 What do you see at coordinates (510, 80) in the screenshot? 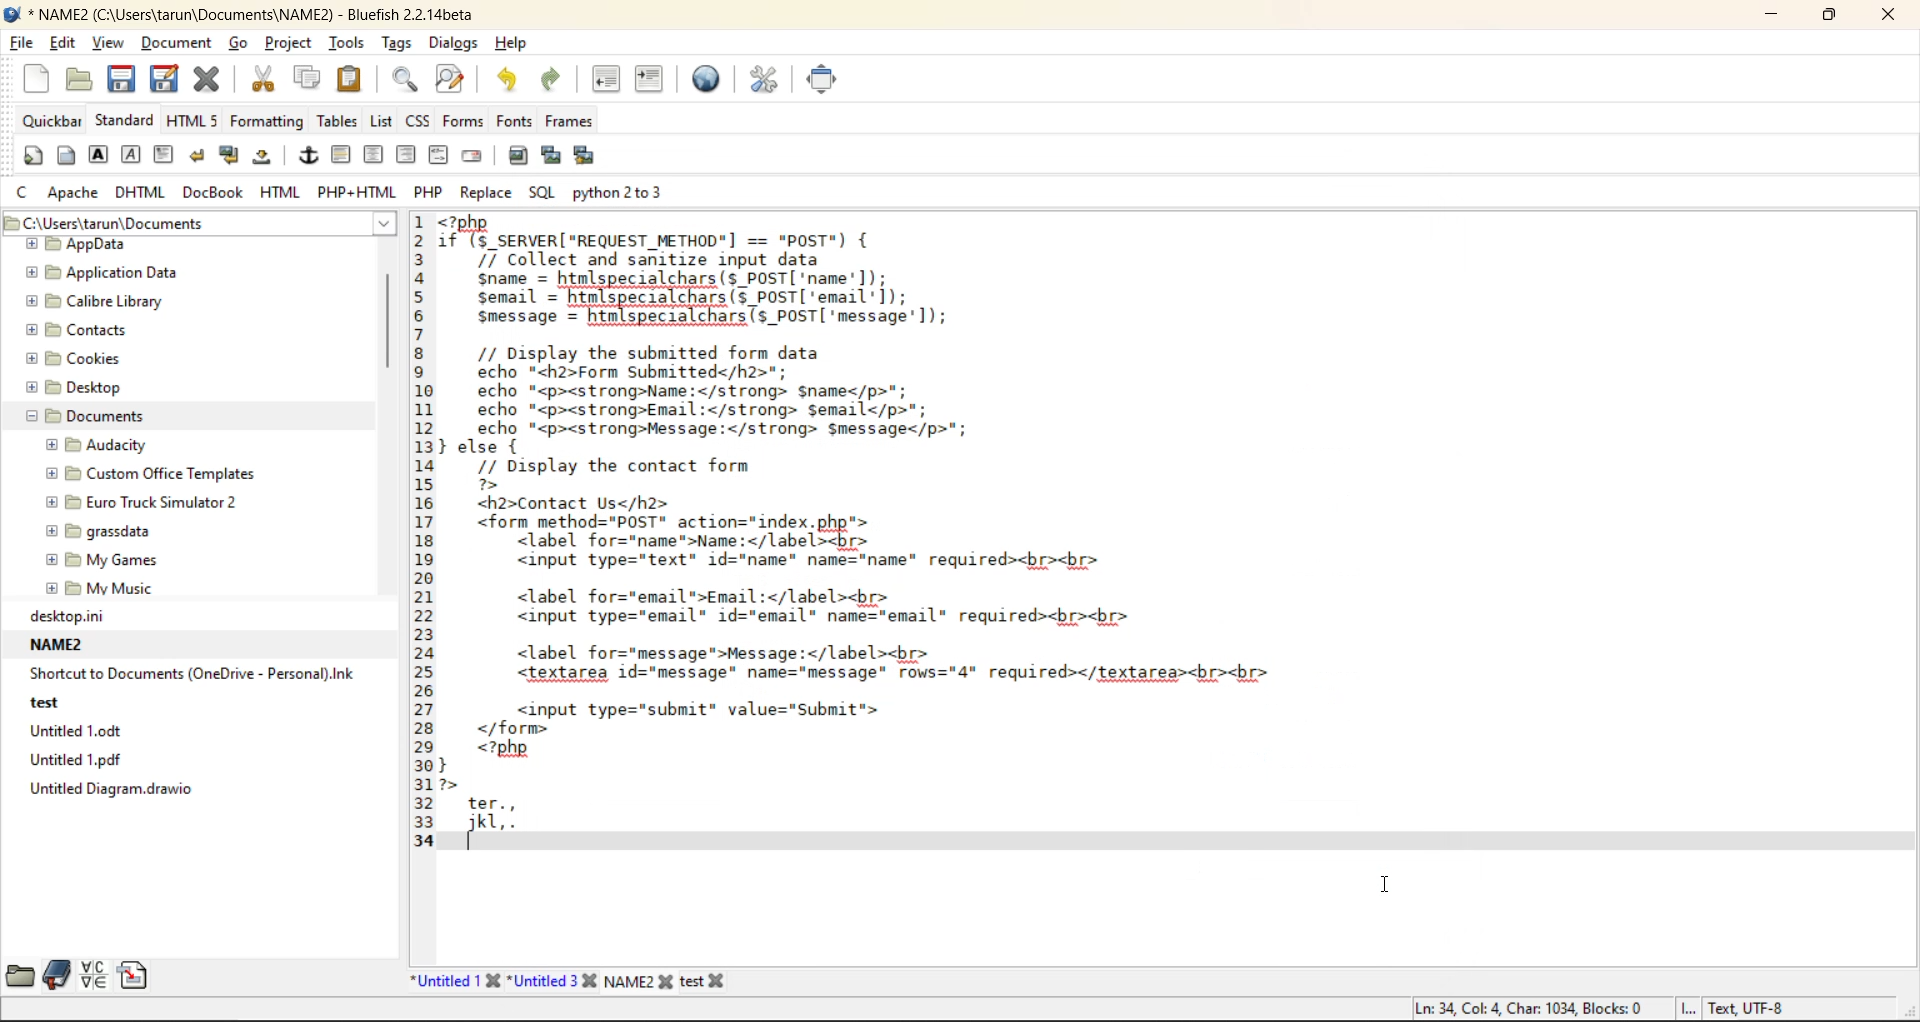
I see `undo` at bounding box center [510, 80].